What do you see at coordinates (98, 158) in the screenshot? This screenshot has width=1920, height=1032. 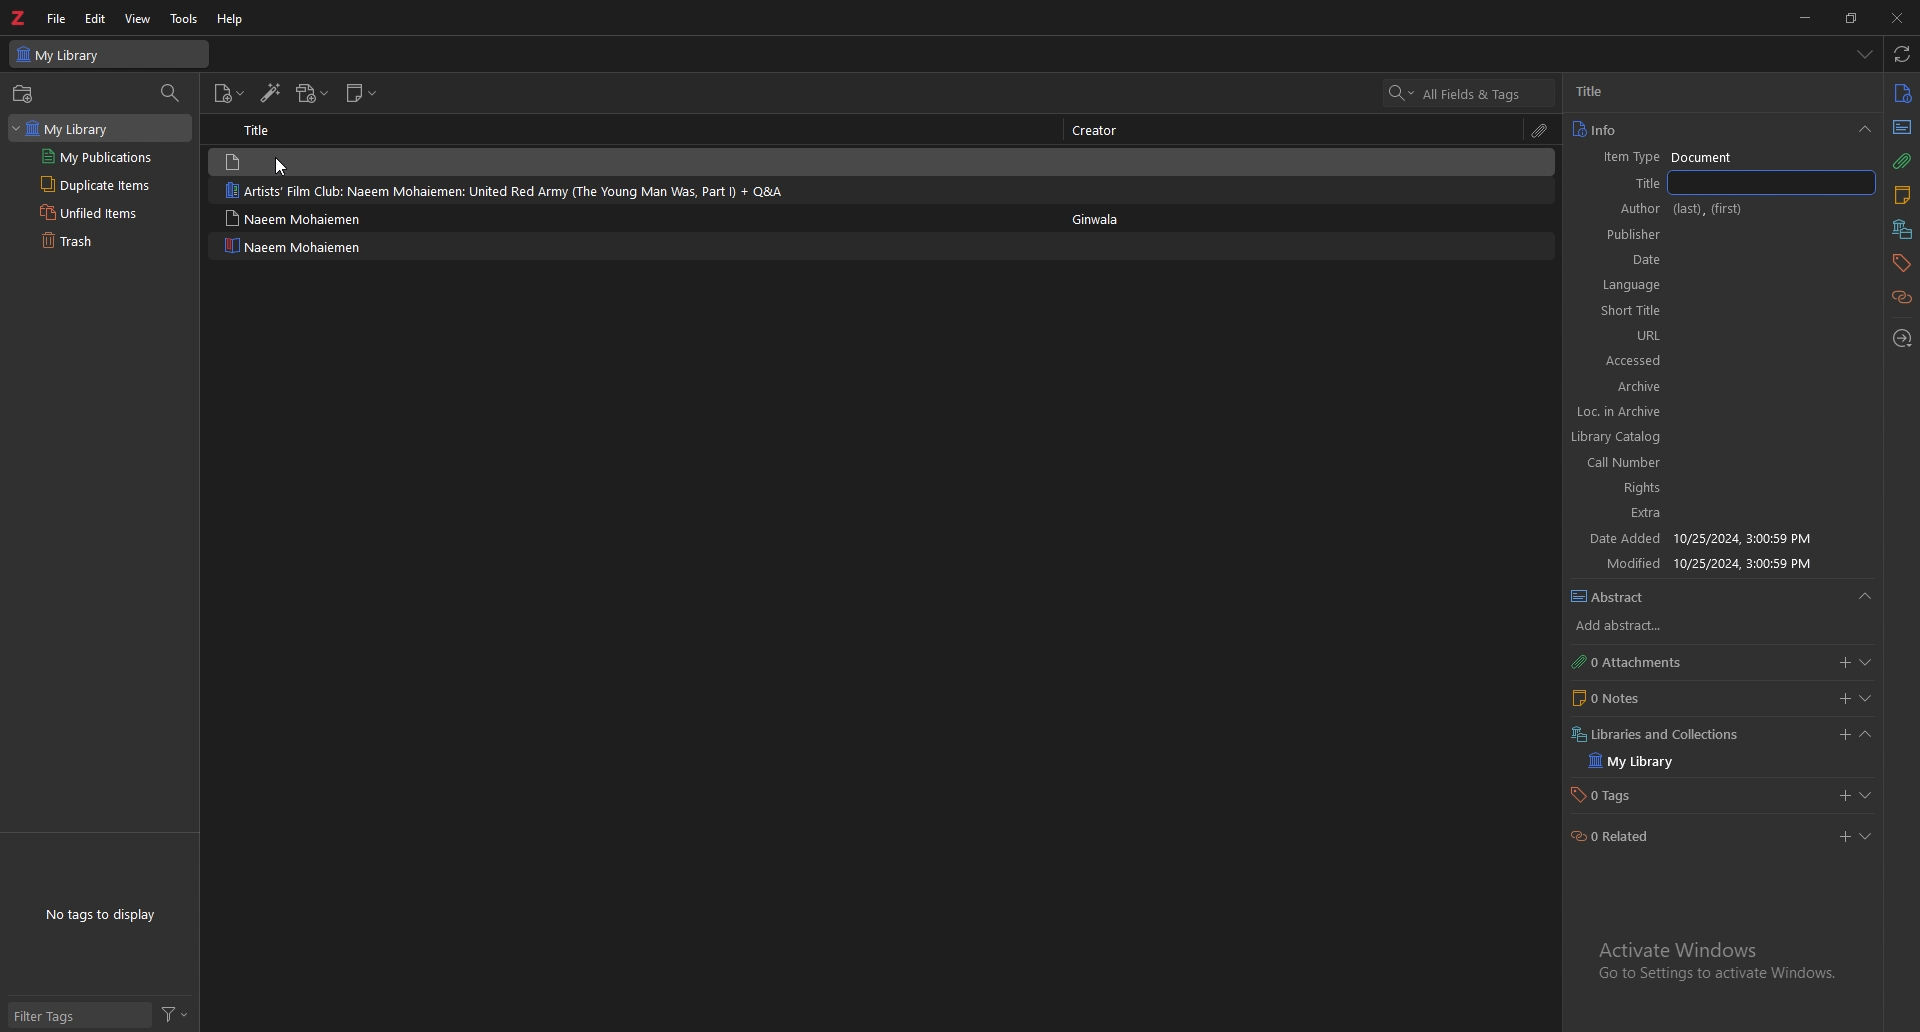 I see `my publications` at bounding box center [98, 158].